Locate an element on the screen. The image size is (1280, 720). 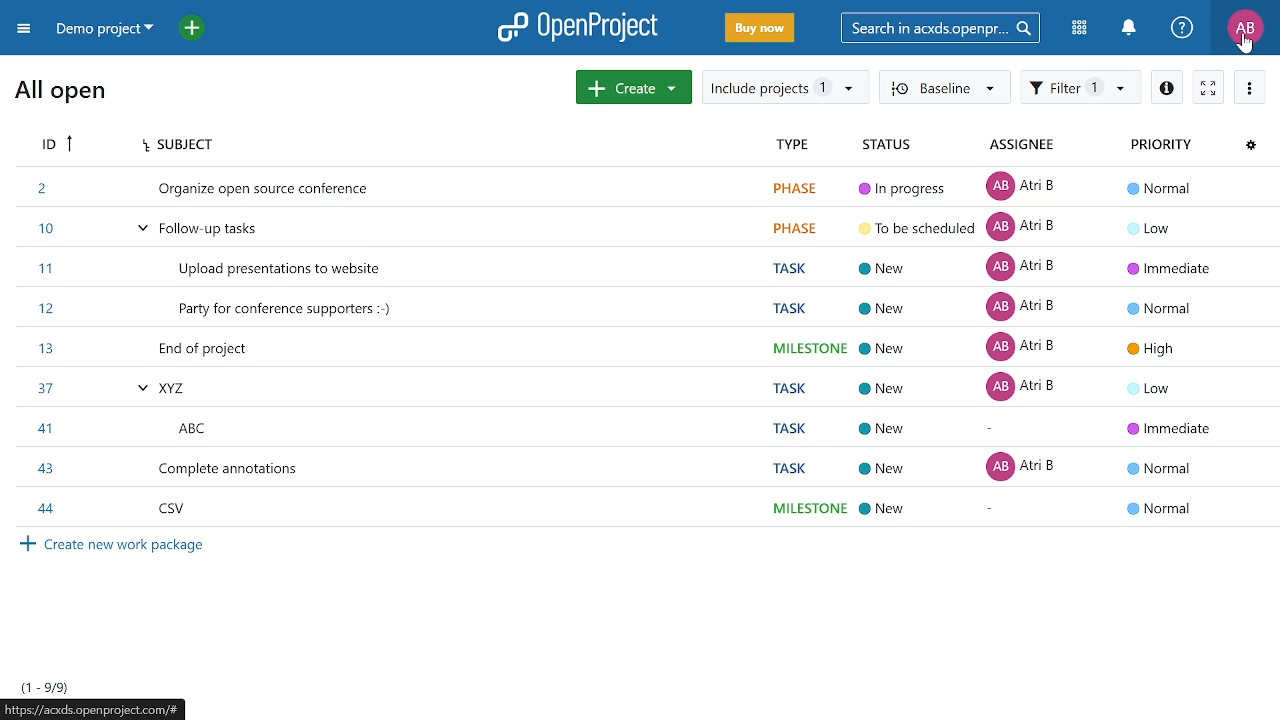
task status is located at coordinates (912, 347).